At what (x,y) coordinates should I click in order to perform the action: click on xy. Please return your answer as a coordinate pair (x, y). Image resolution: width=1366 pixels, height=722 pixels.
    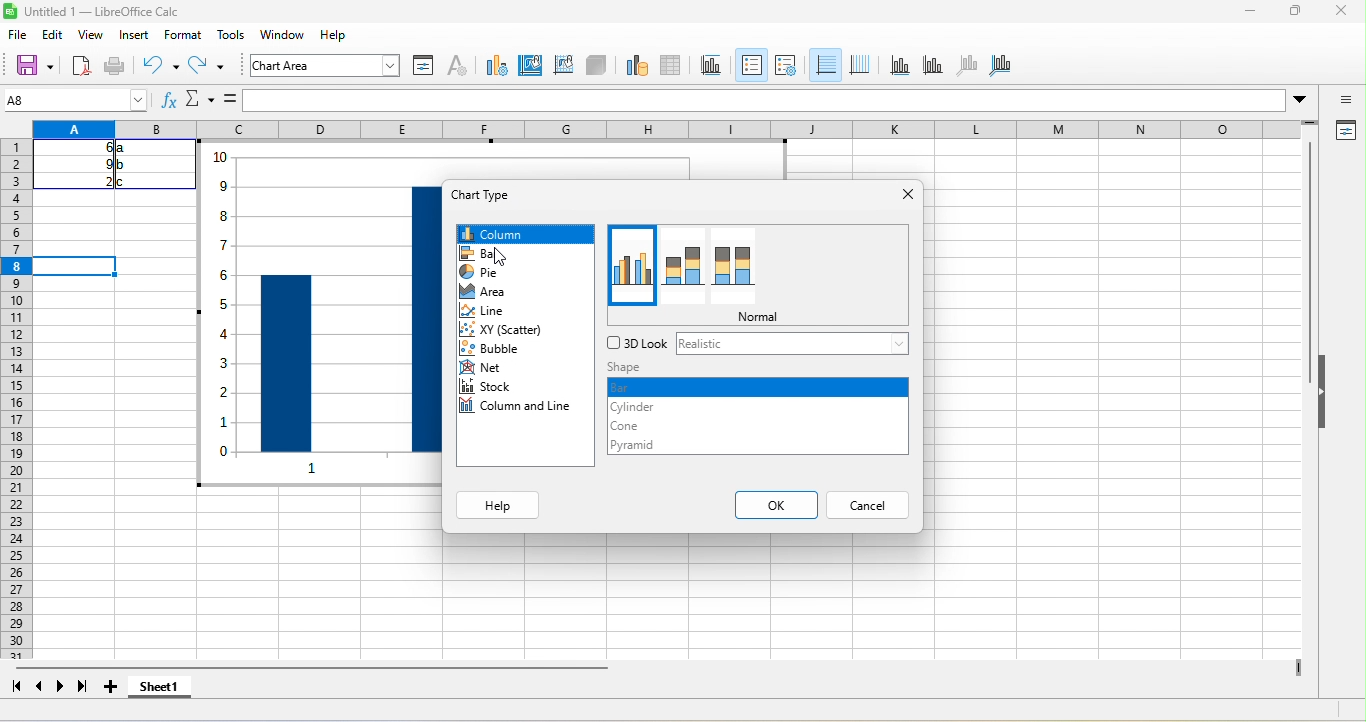
    Looking at the image, I should click on (508, 332).